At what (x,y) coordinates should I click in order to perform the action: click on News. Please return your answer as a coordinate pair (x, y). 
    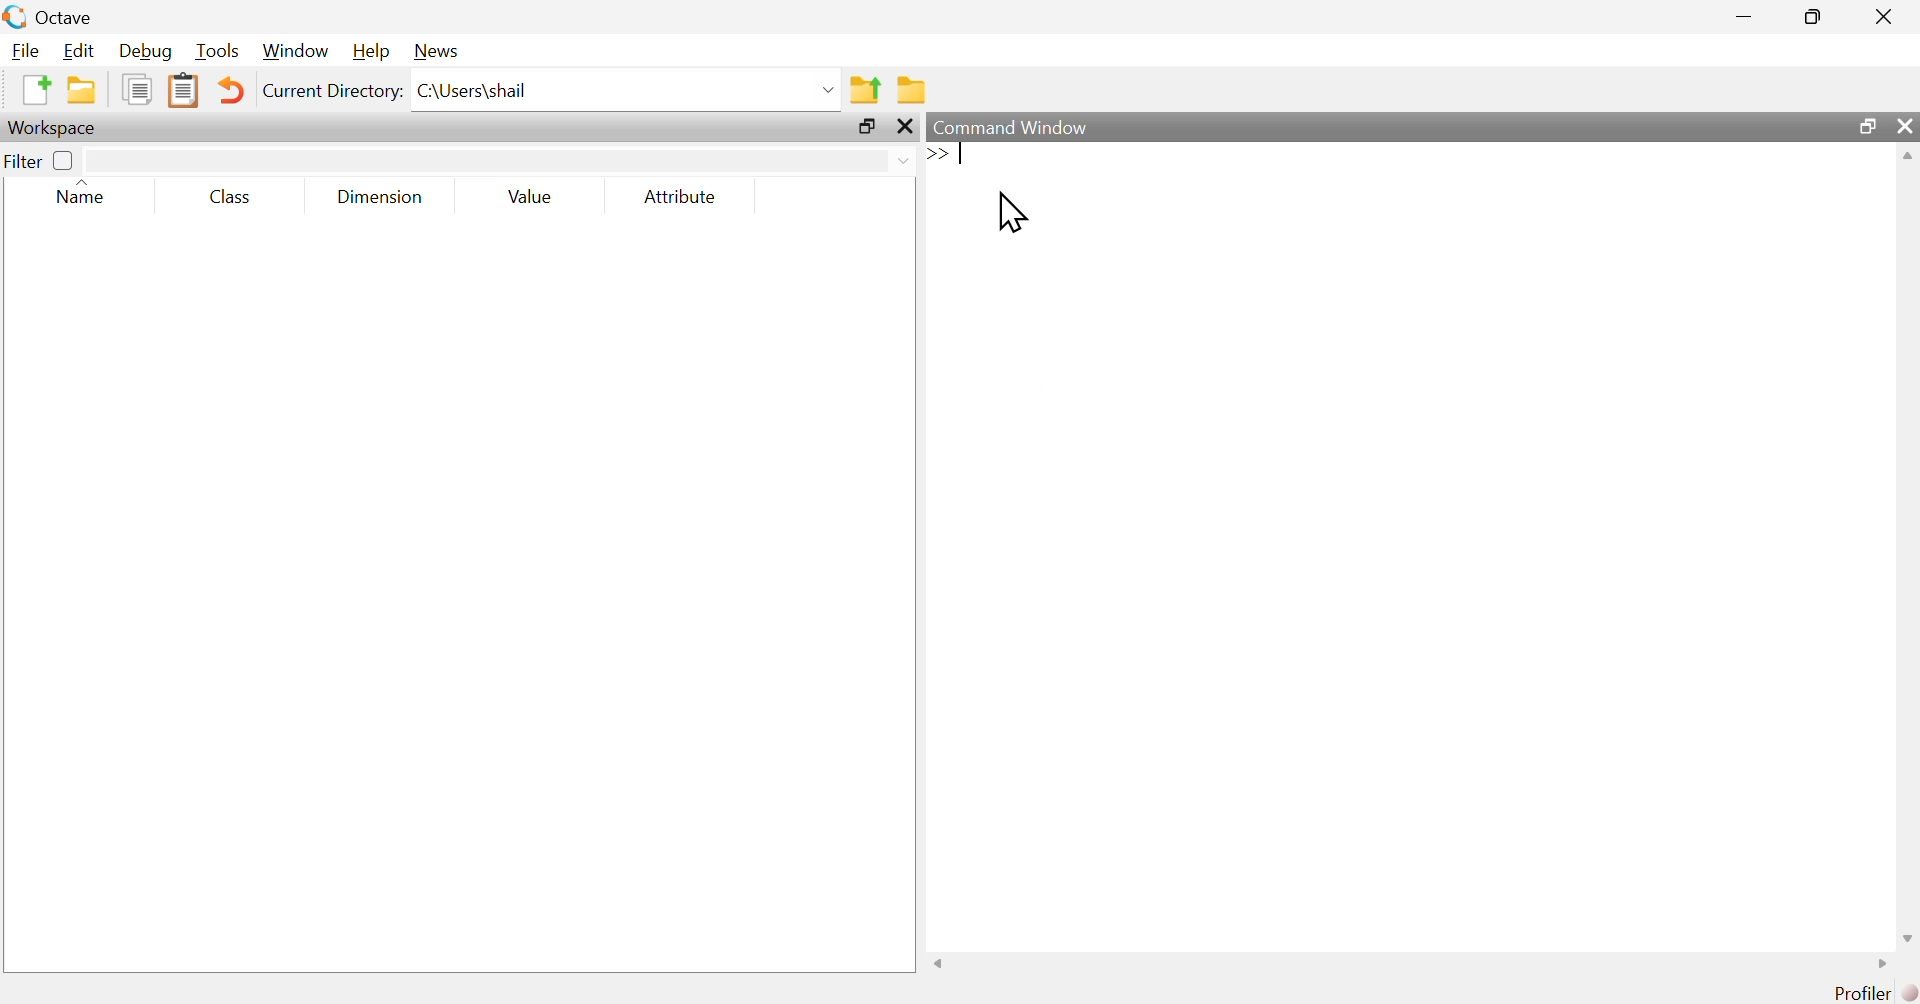
    Looking at the image, I should click on (435, 52).